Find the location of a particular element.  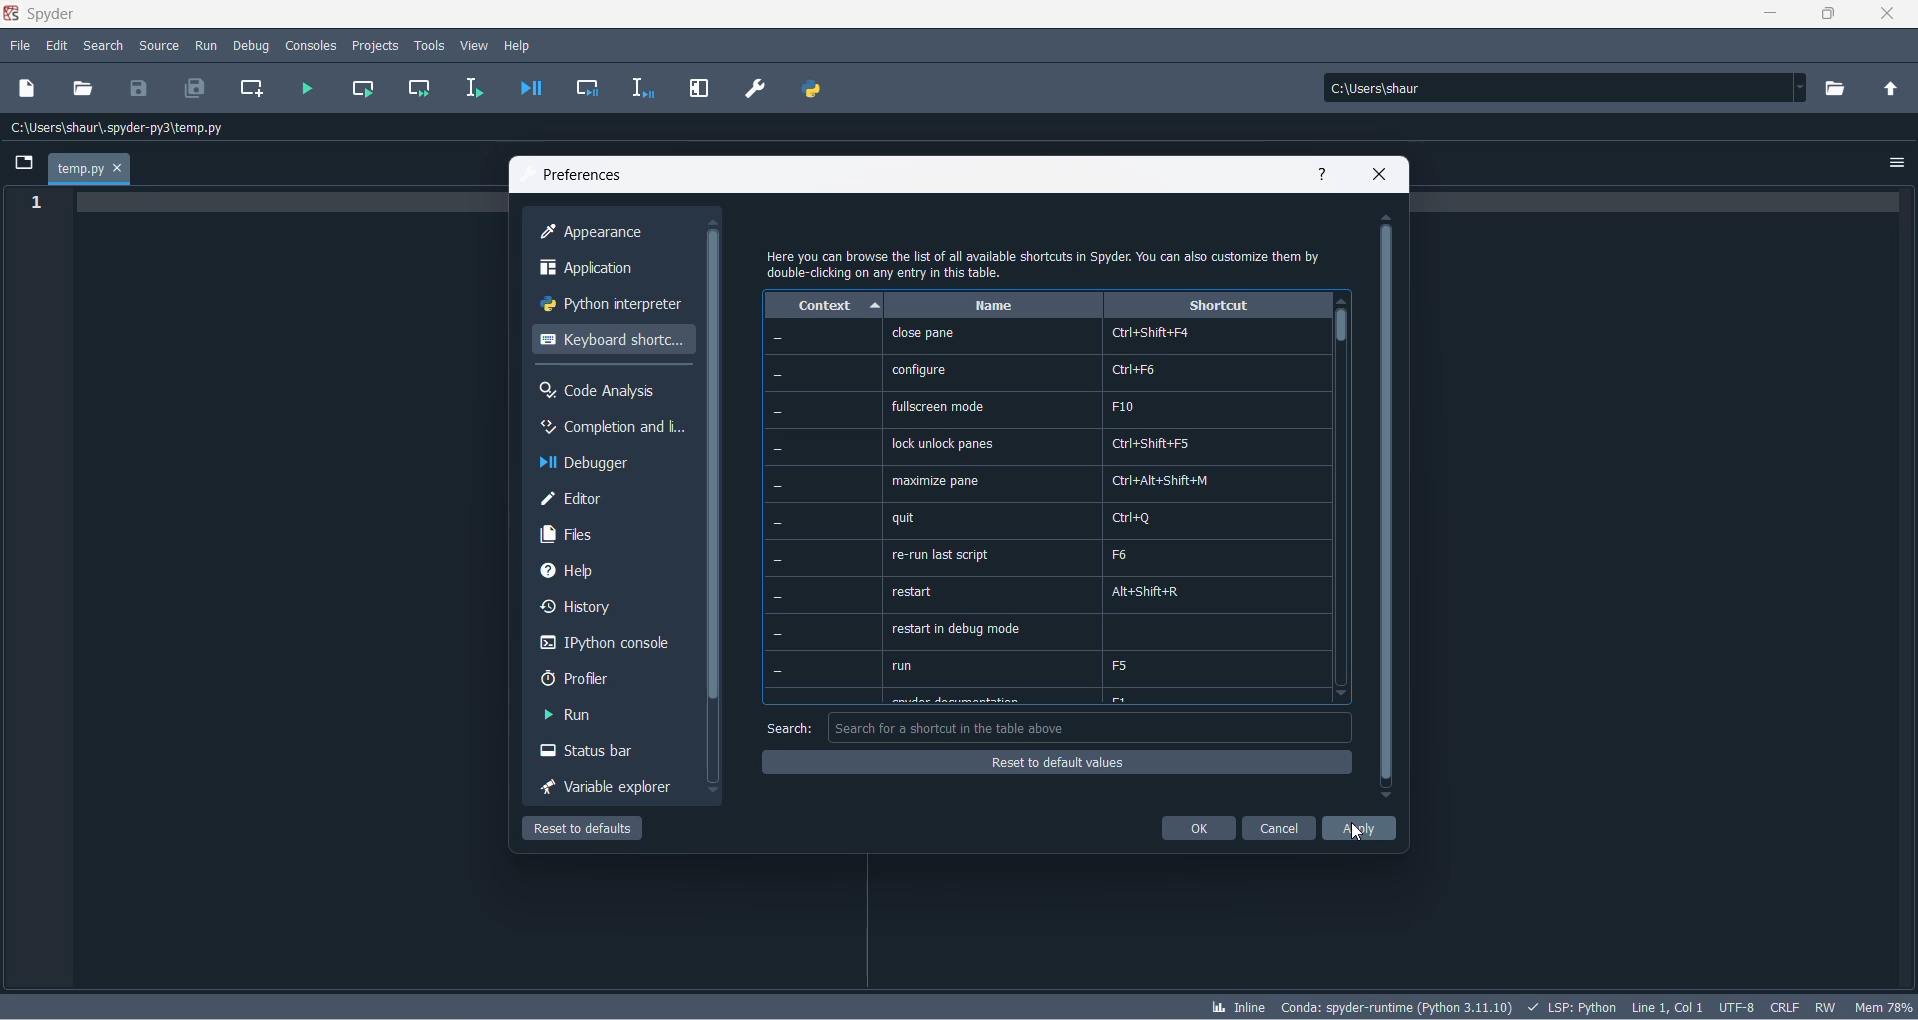

projects is located at coordinates (376, 44).